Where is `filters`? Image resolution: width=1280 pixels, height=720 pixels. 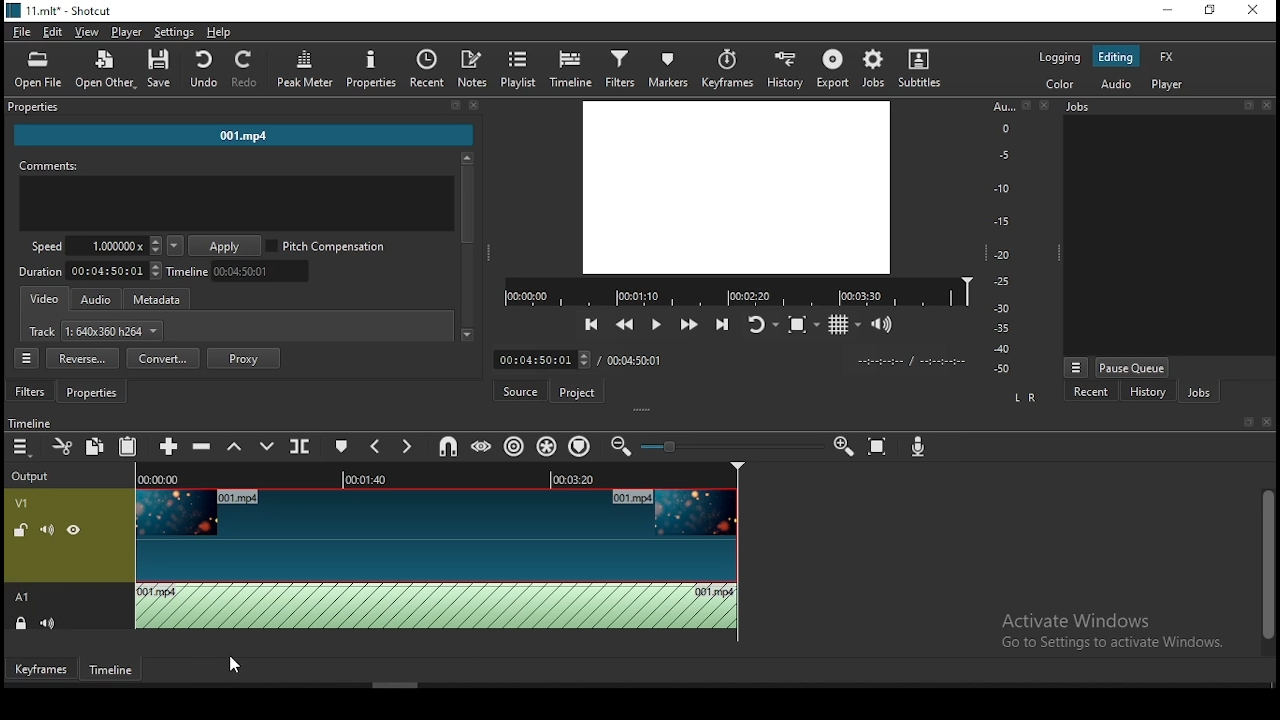 filters is located at coordinates (31, 392).